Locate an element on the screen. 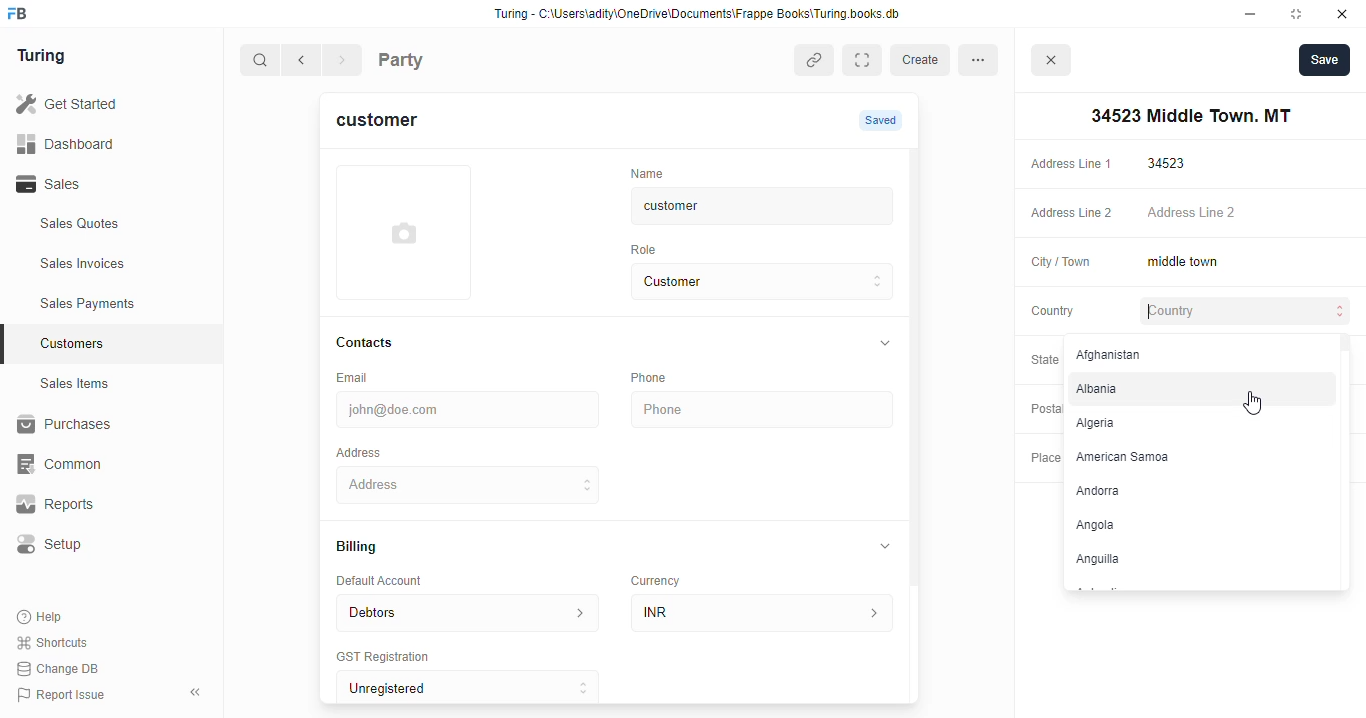 The image size is (1366, 718). customer is located at coordinates (746, 206).